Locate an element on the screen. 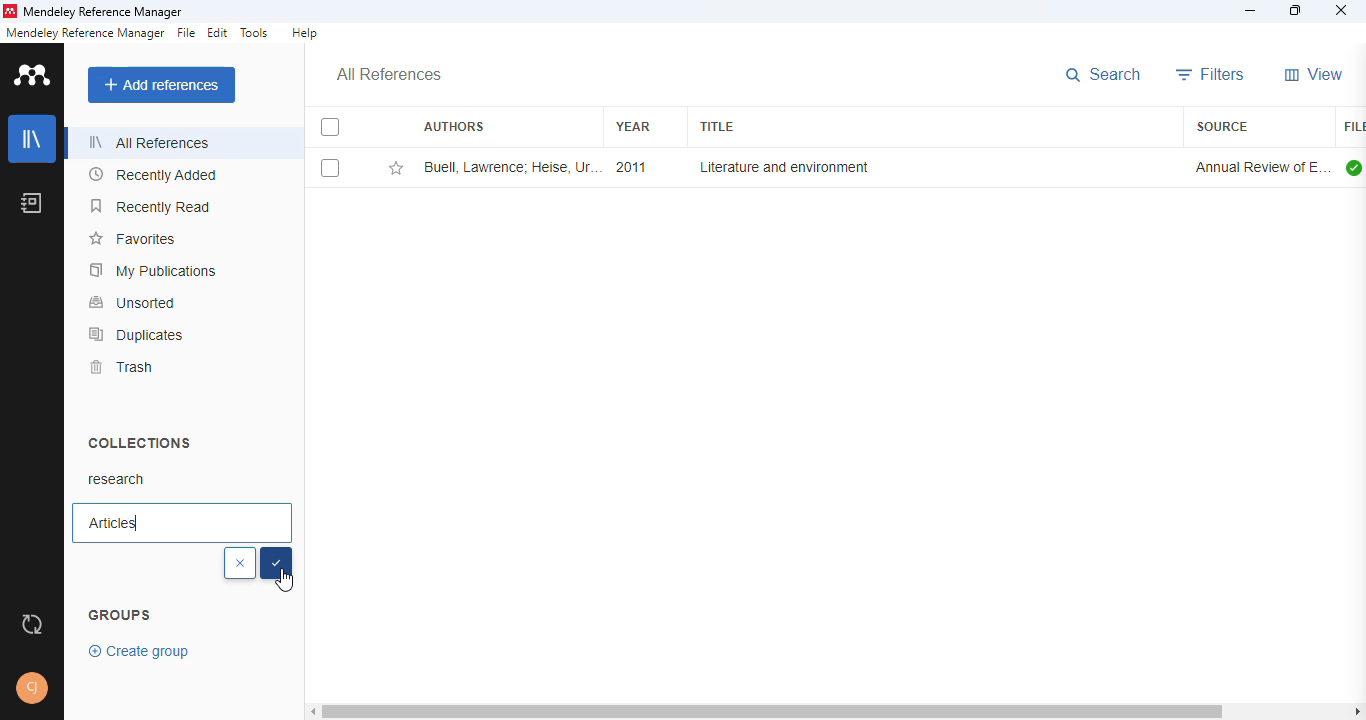 The width and height of the screenshot is (1366, 720). research is located at coordinates (117, 481).